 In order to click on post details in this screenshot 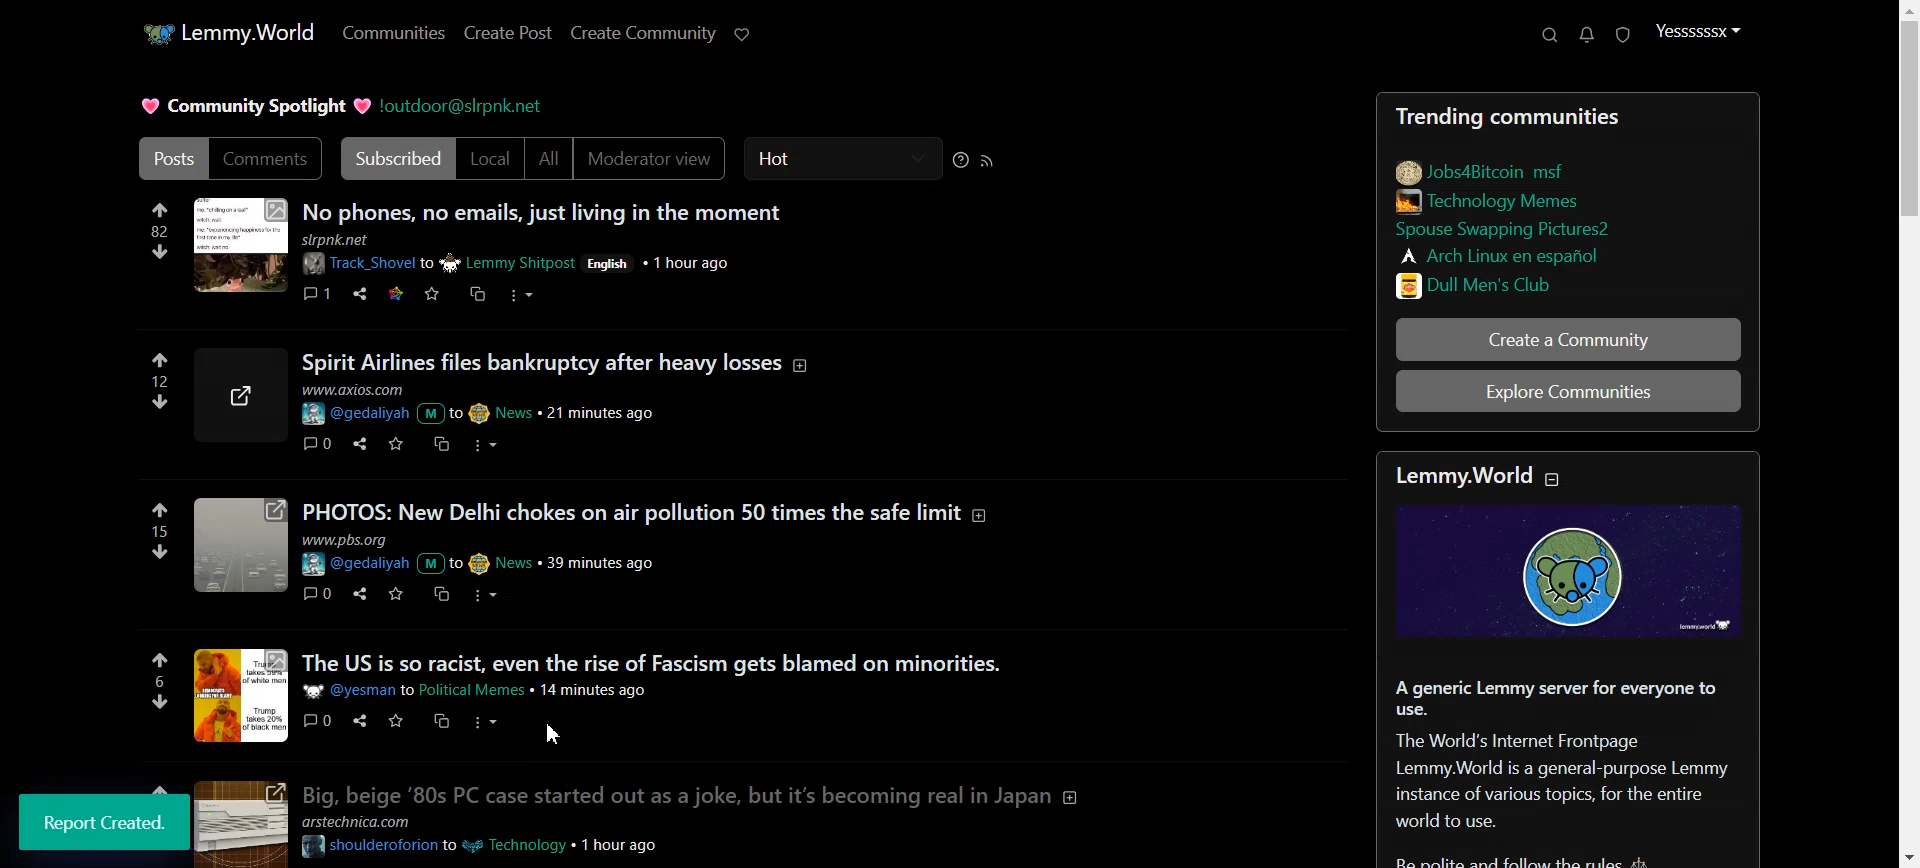, I will do `click(486, 404)`.